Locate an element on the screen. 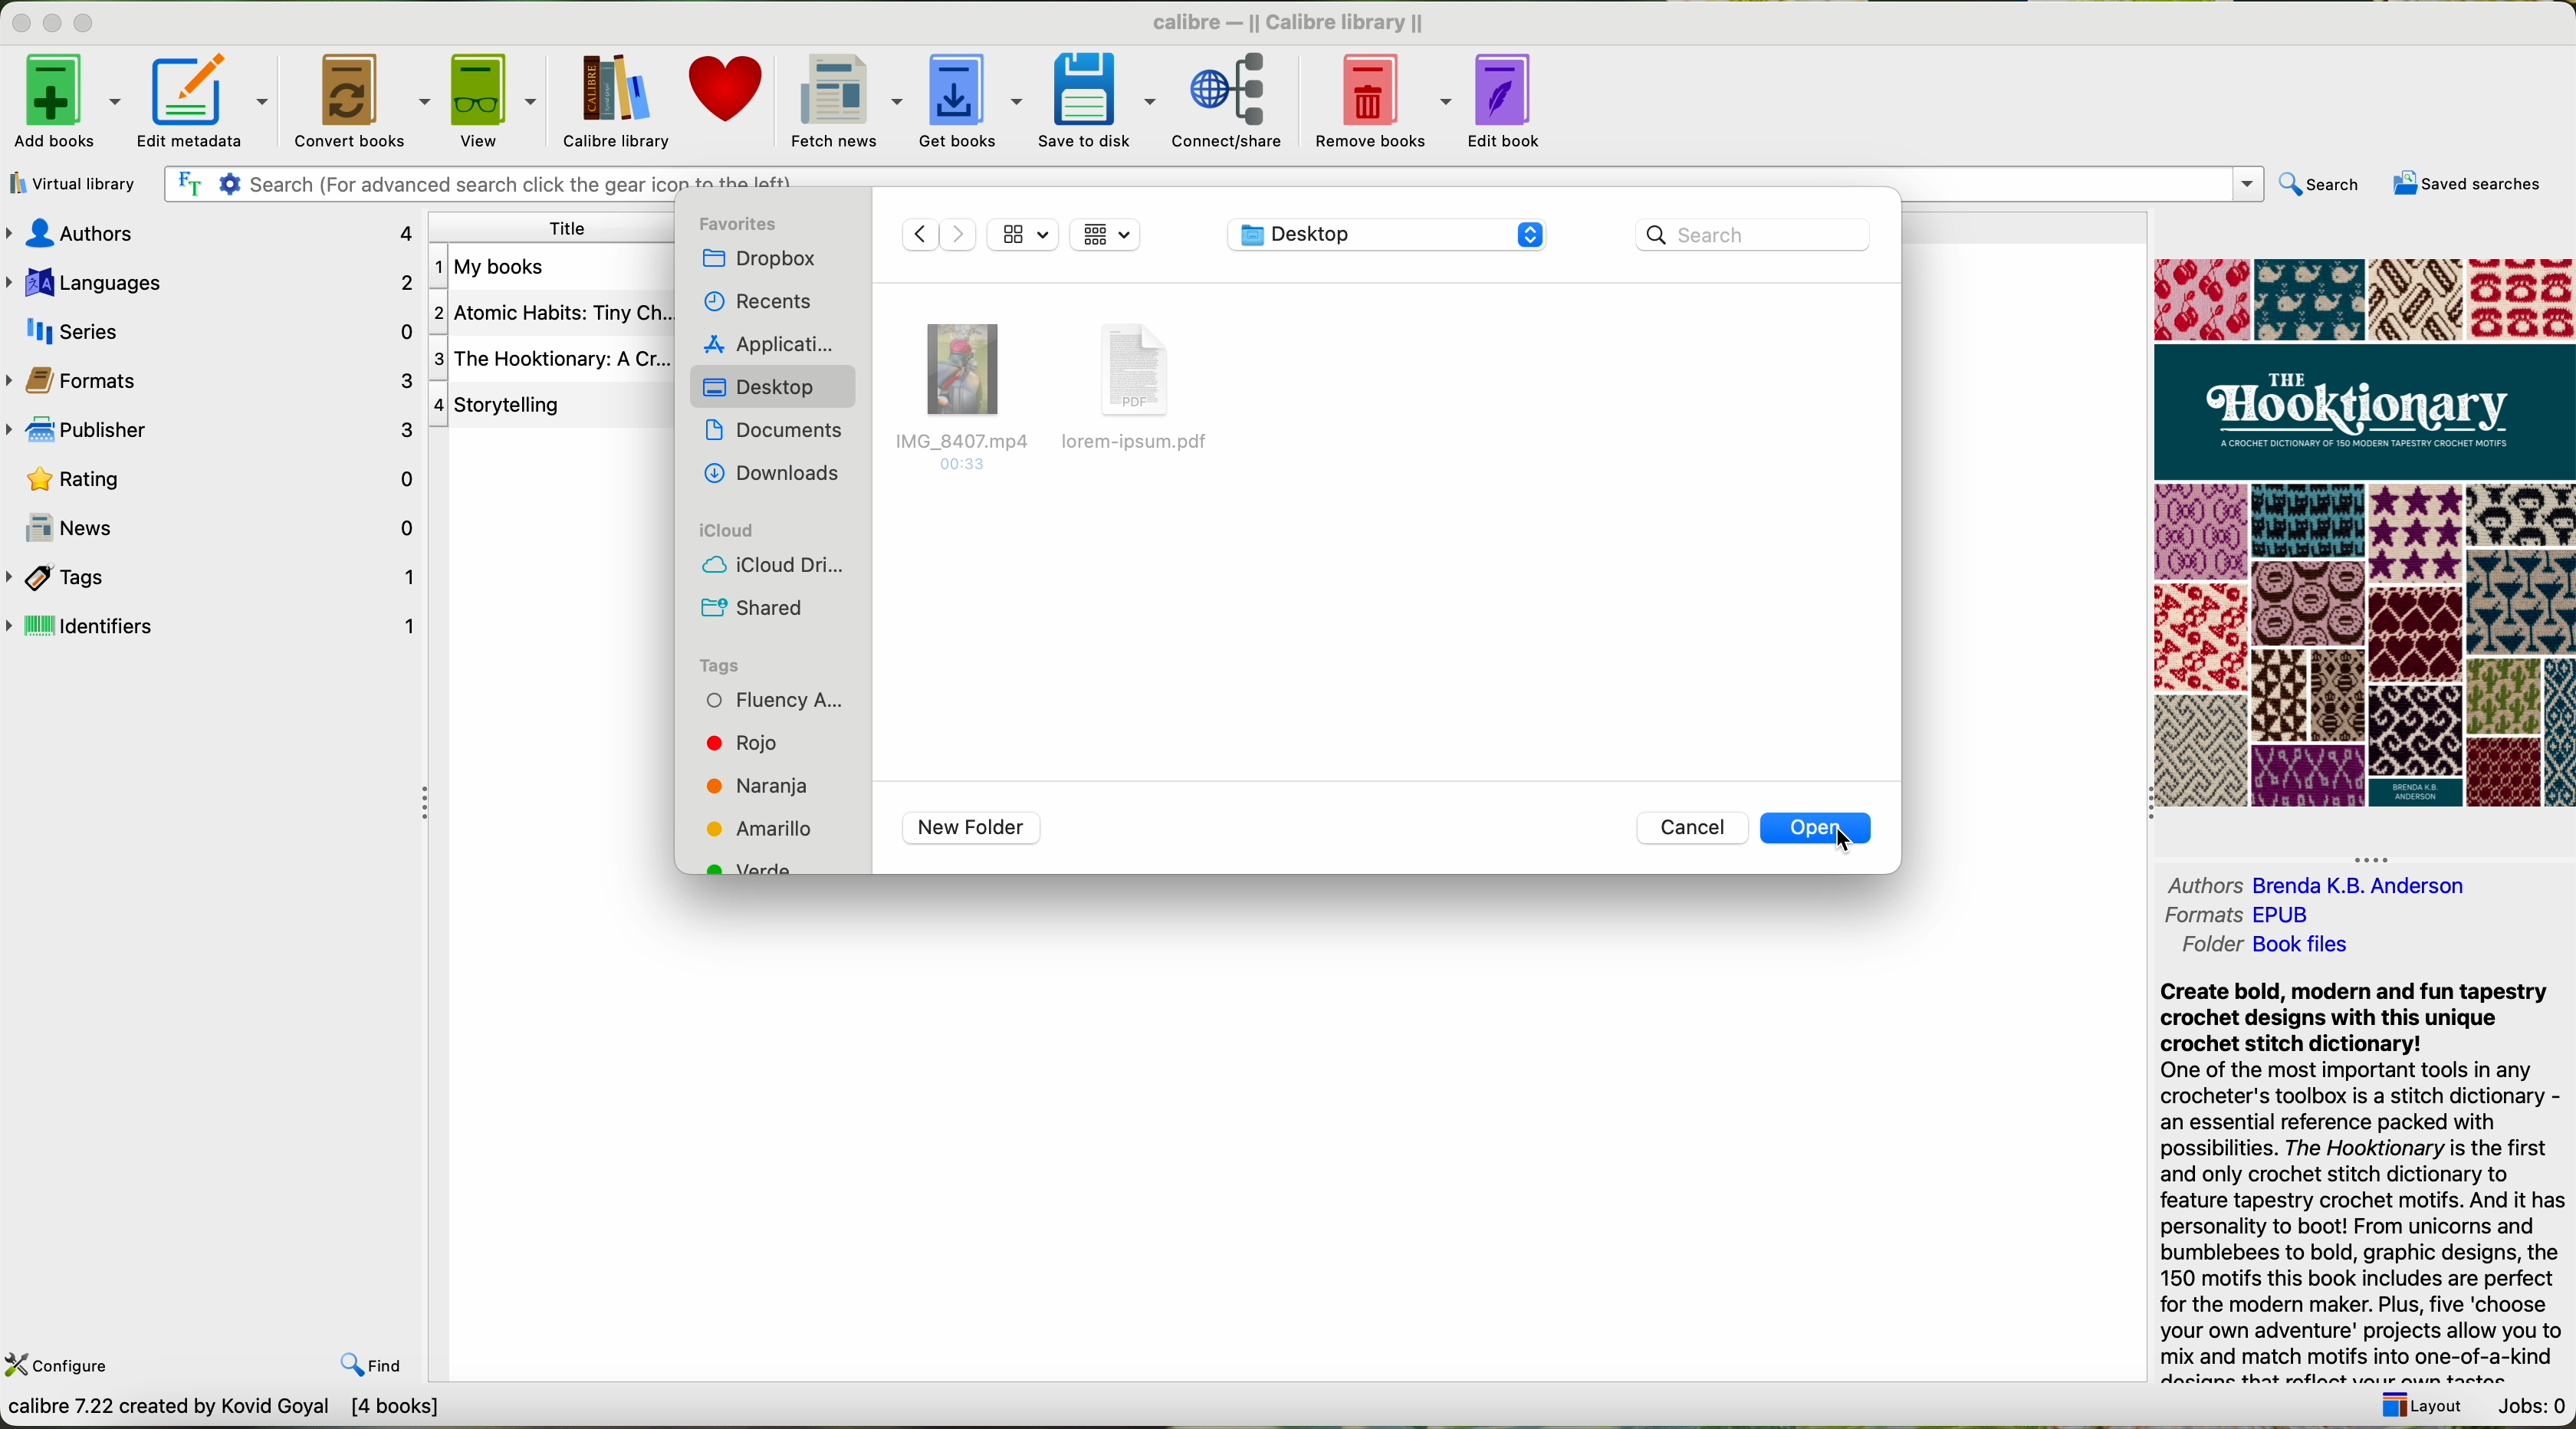  desktop is located at coordinates (765, 392).